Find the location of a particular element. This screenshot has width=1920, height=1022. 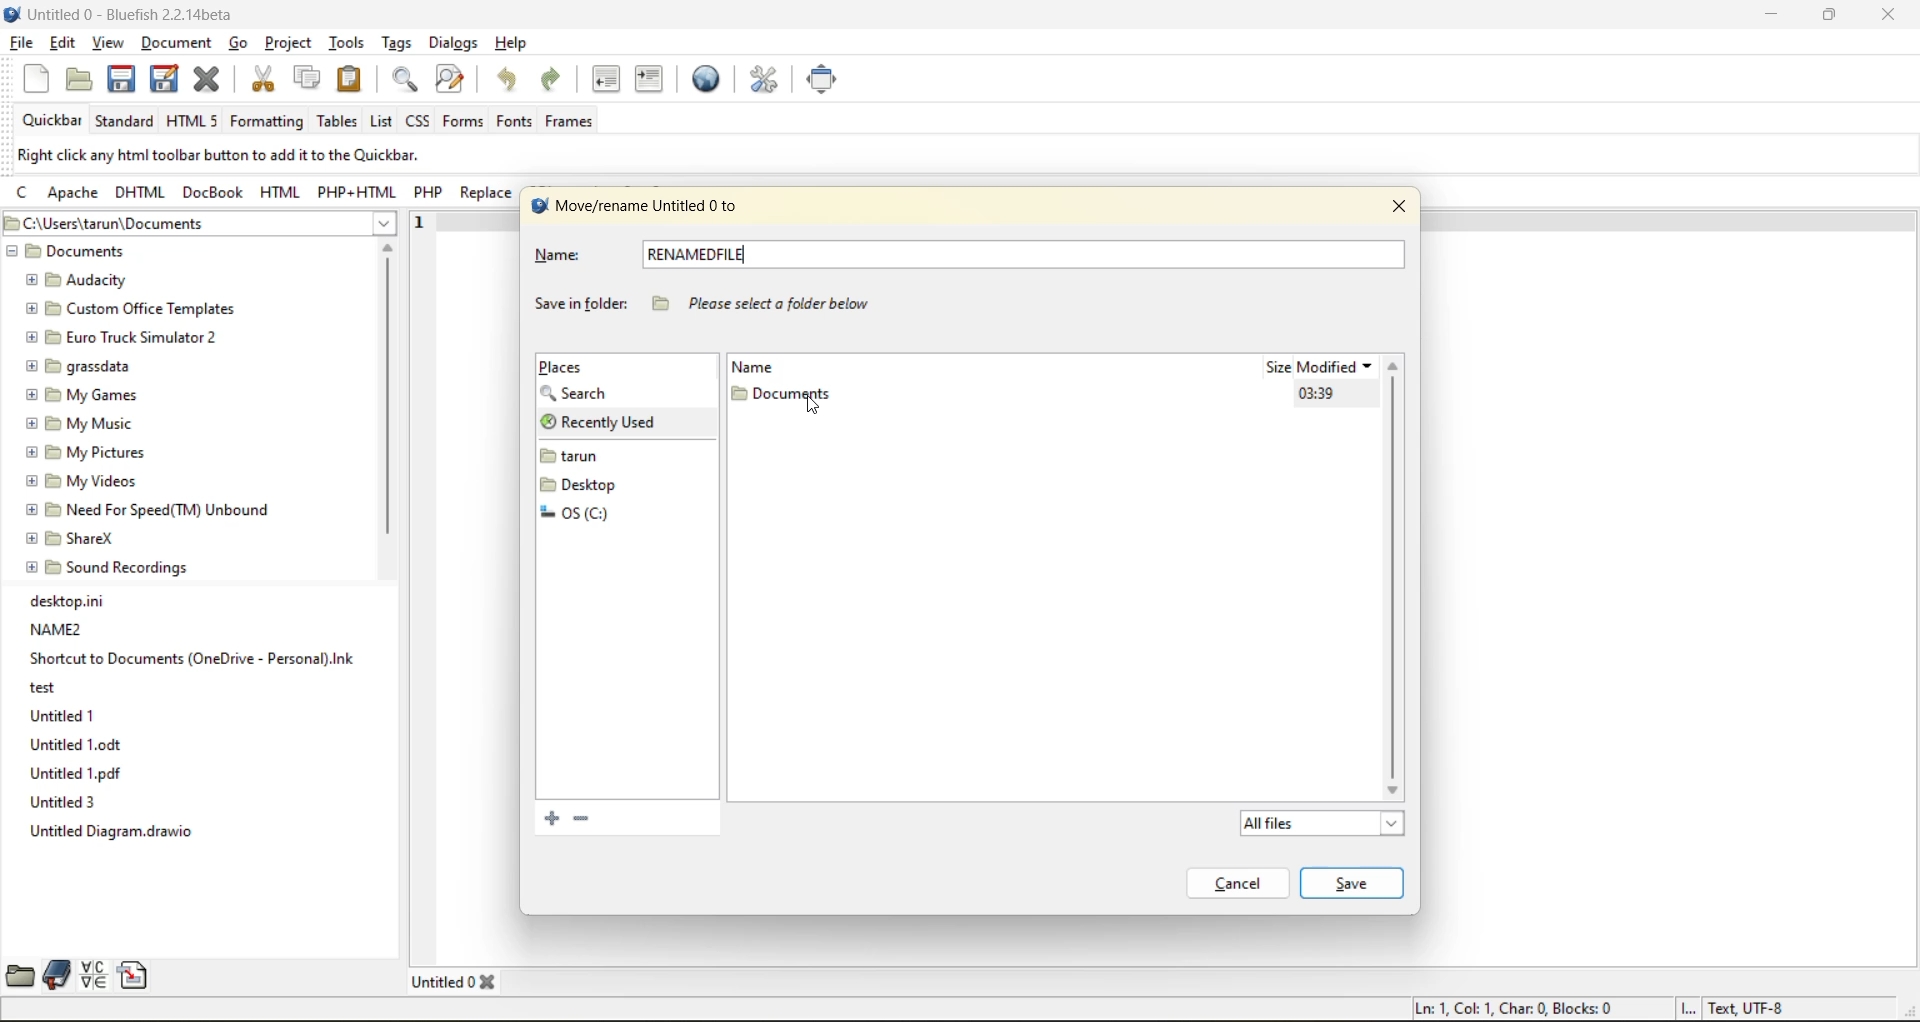

tags is located at coordinates (400, 45).